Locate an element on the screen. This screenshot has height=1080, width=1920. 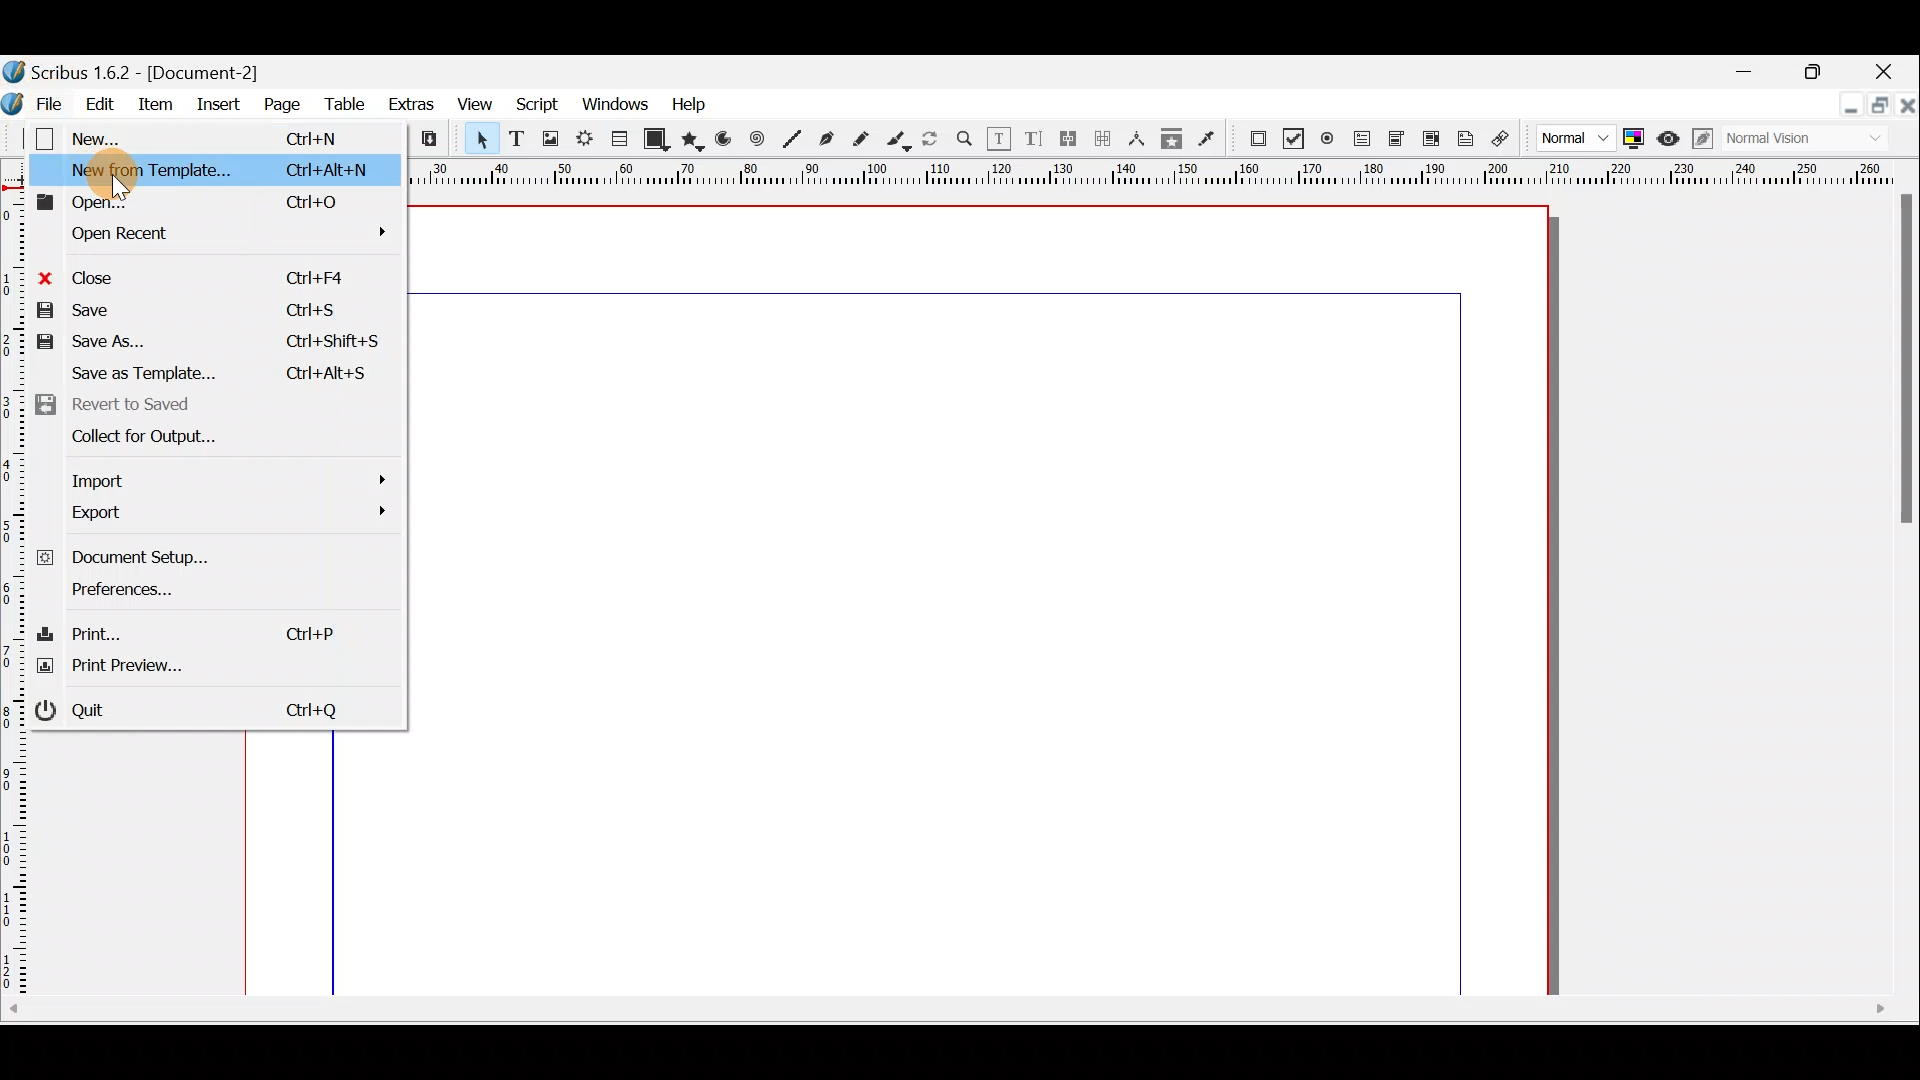
PDF check box is located at coordinates (1291, 138).